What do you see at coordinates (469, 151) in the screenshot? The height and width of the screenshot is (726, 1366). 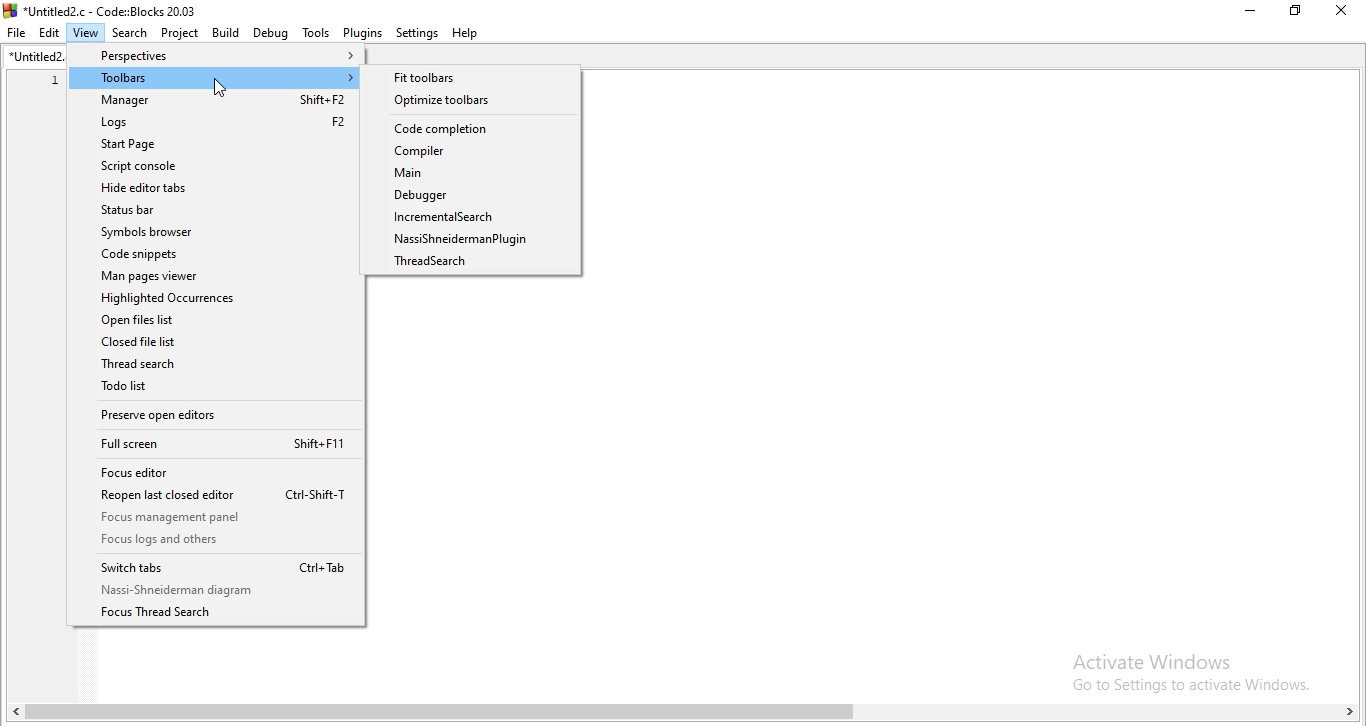 I see `Compiler` at bounding box center [469, 151].